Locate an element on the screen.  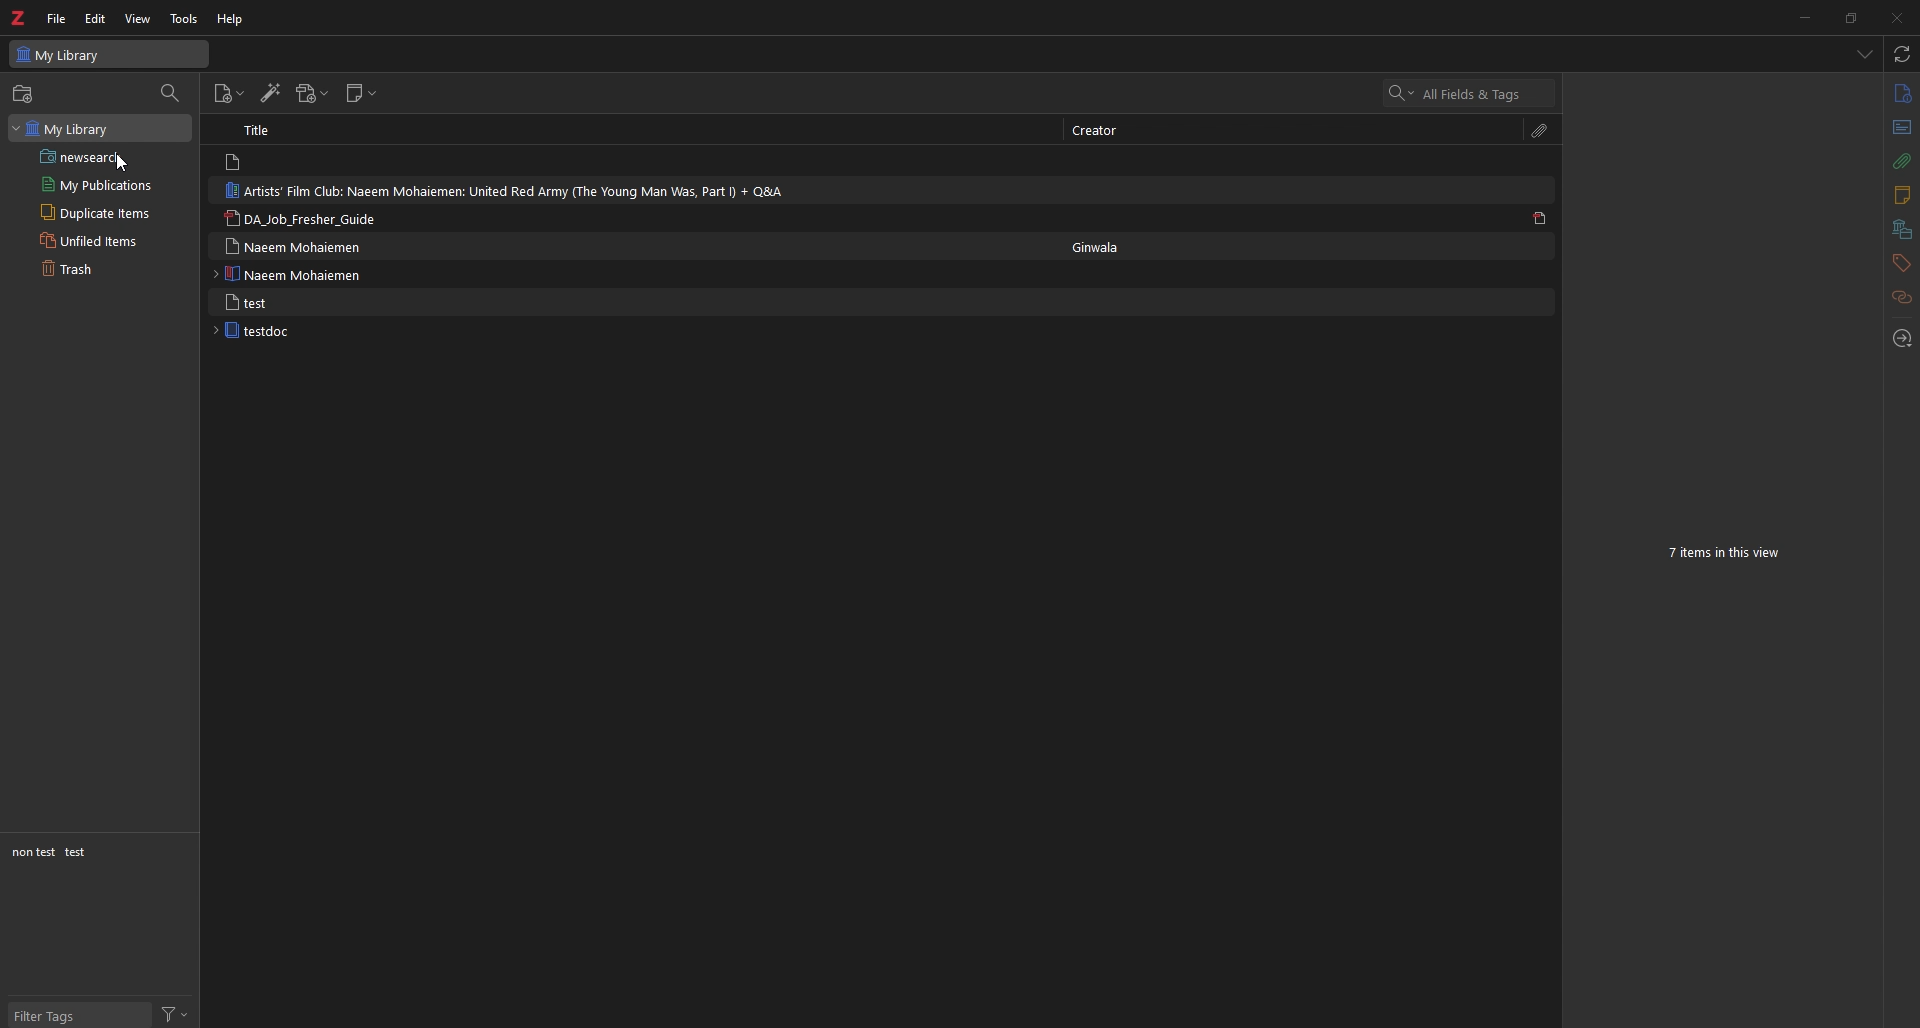
List all tabs is located at coordinates (1862, 51).